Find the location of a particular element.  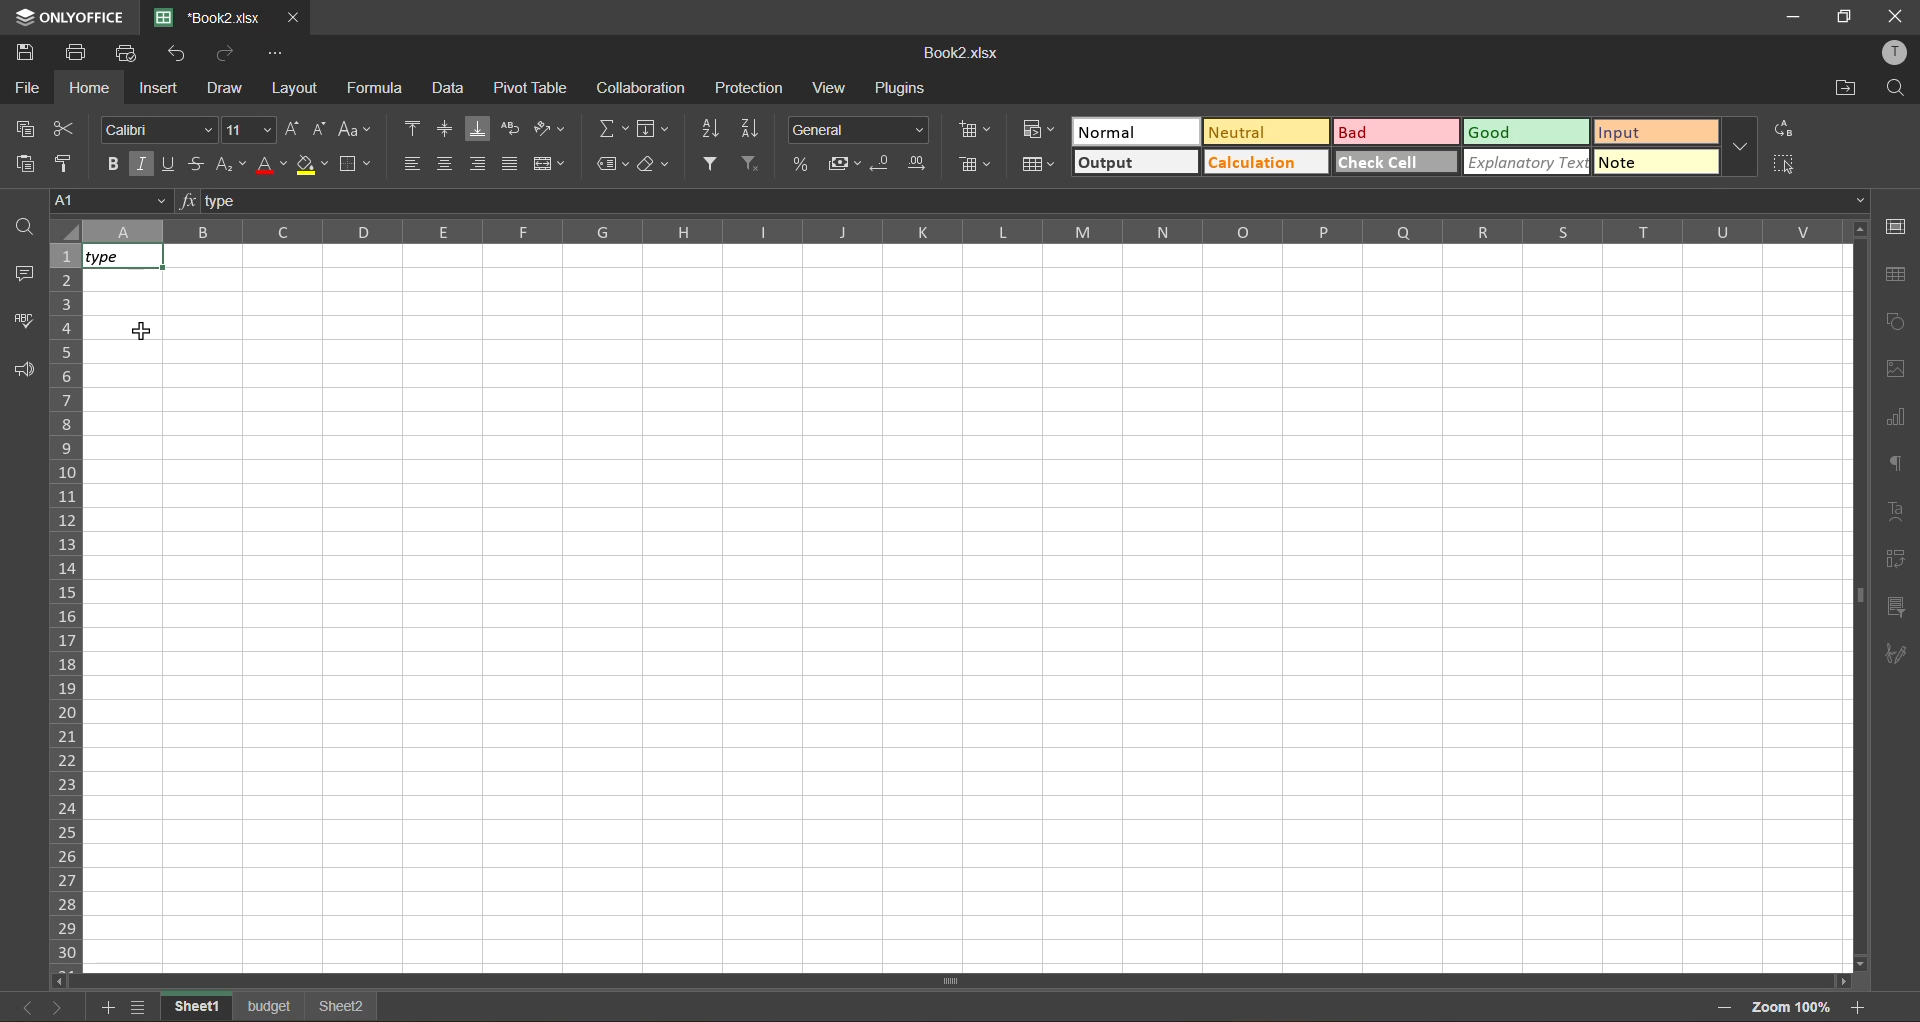

bold is located at coordinates (109, 165).